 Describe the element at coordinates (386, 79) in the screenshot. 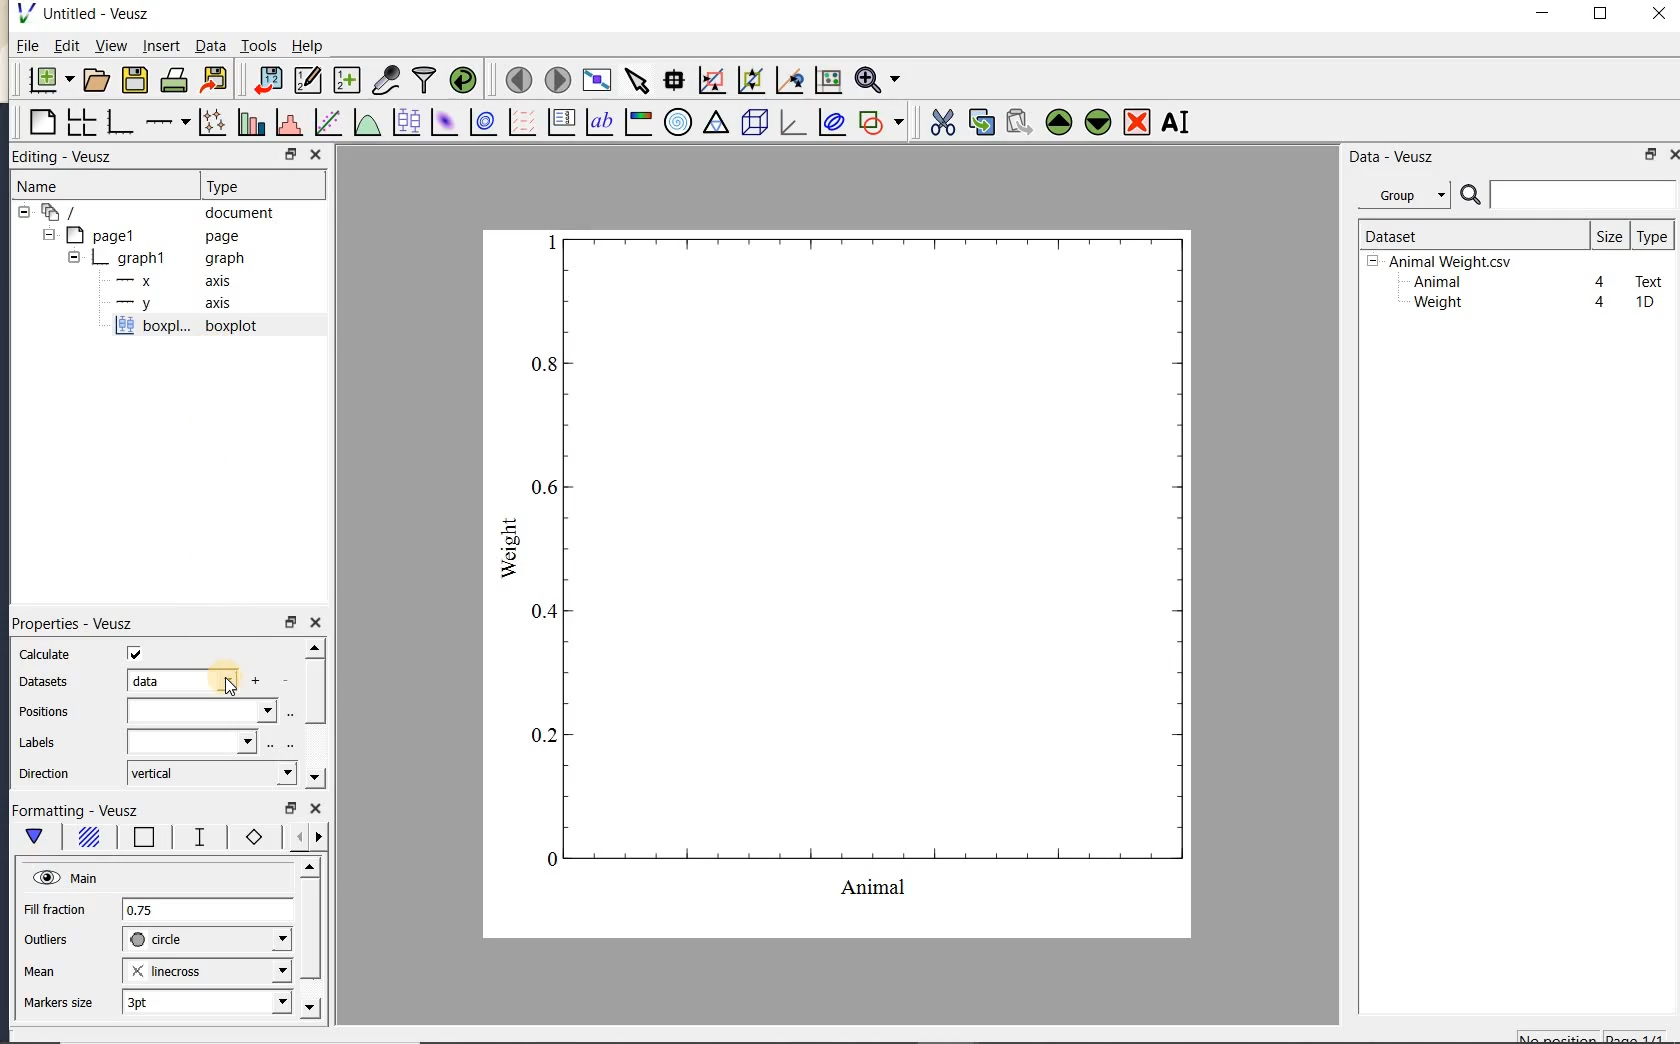

I see `capture remote data` at that location.